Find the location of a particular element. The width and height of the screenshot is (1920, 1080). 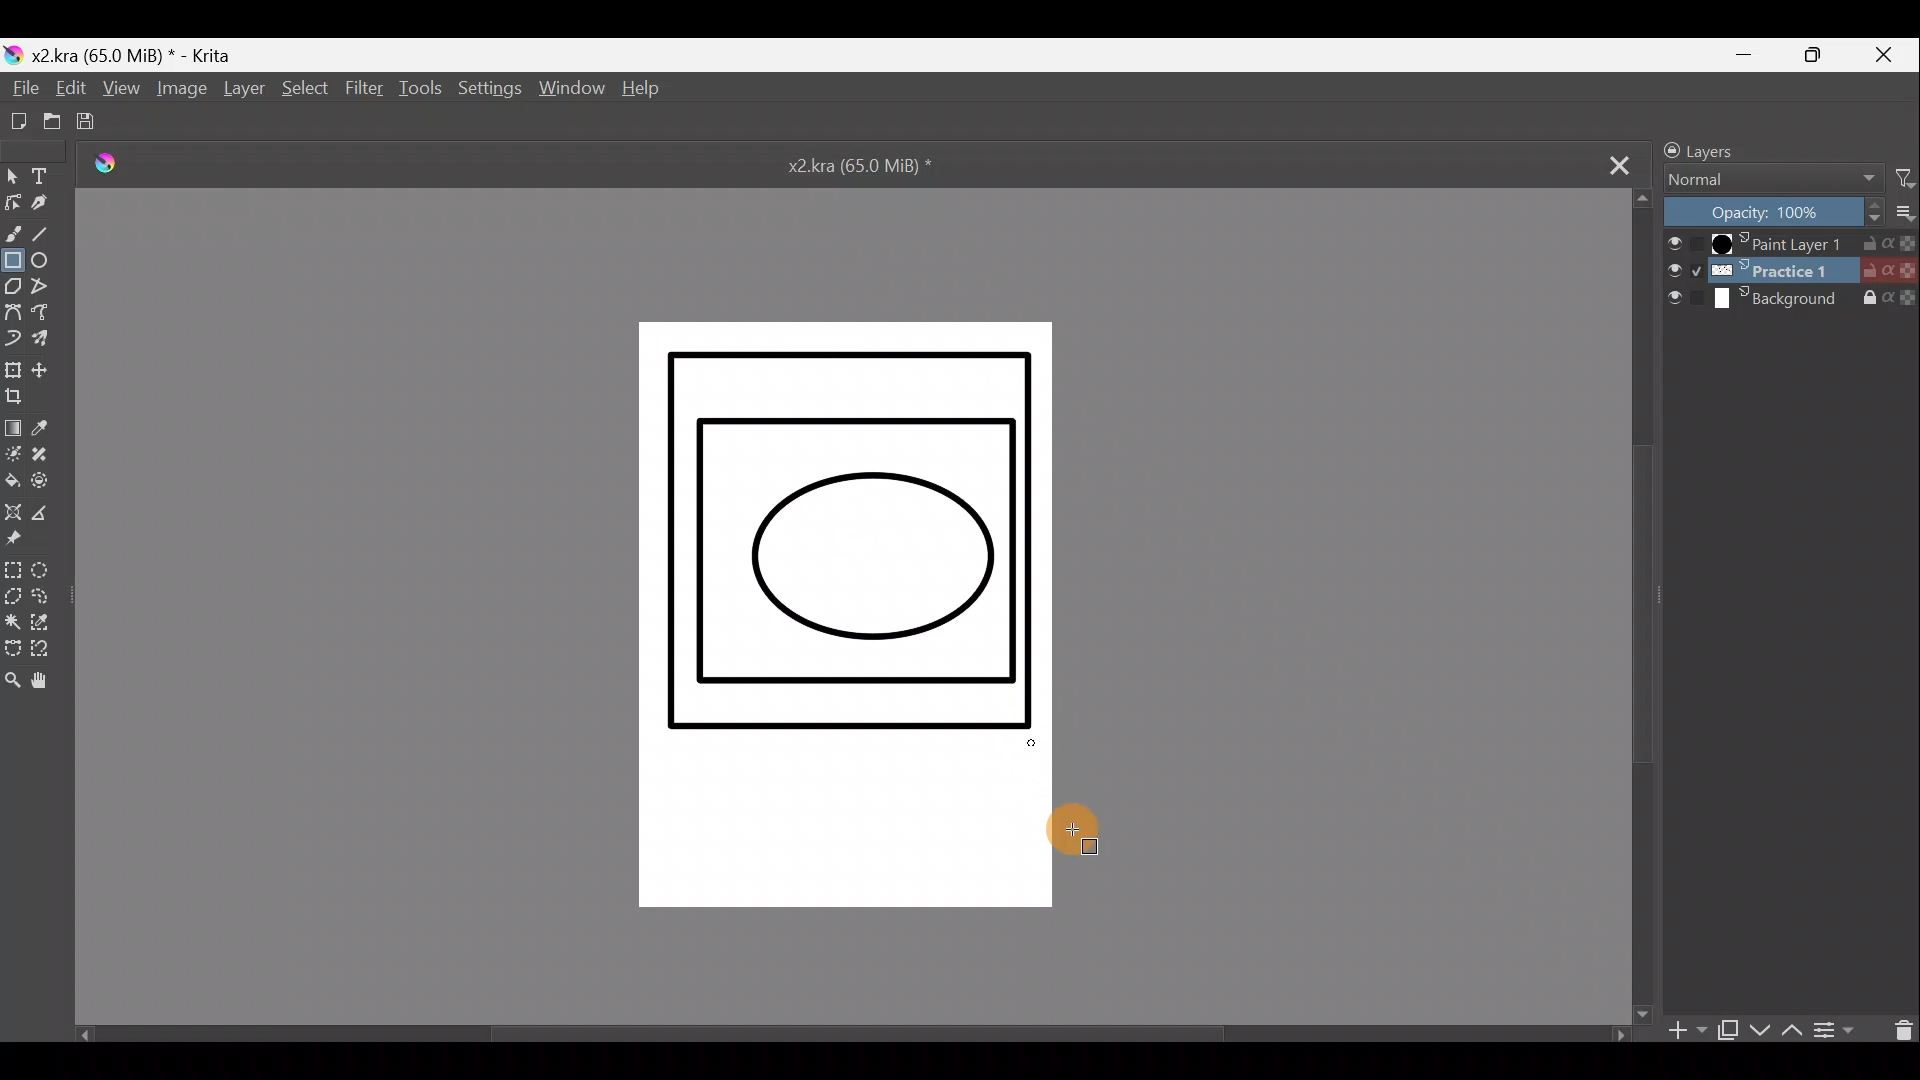

Multibrush tool is located at coordinates (49, 339).